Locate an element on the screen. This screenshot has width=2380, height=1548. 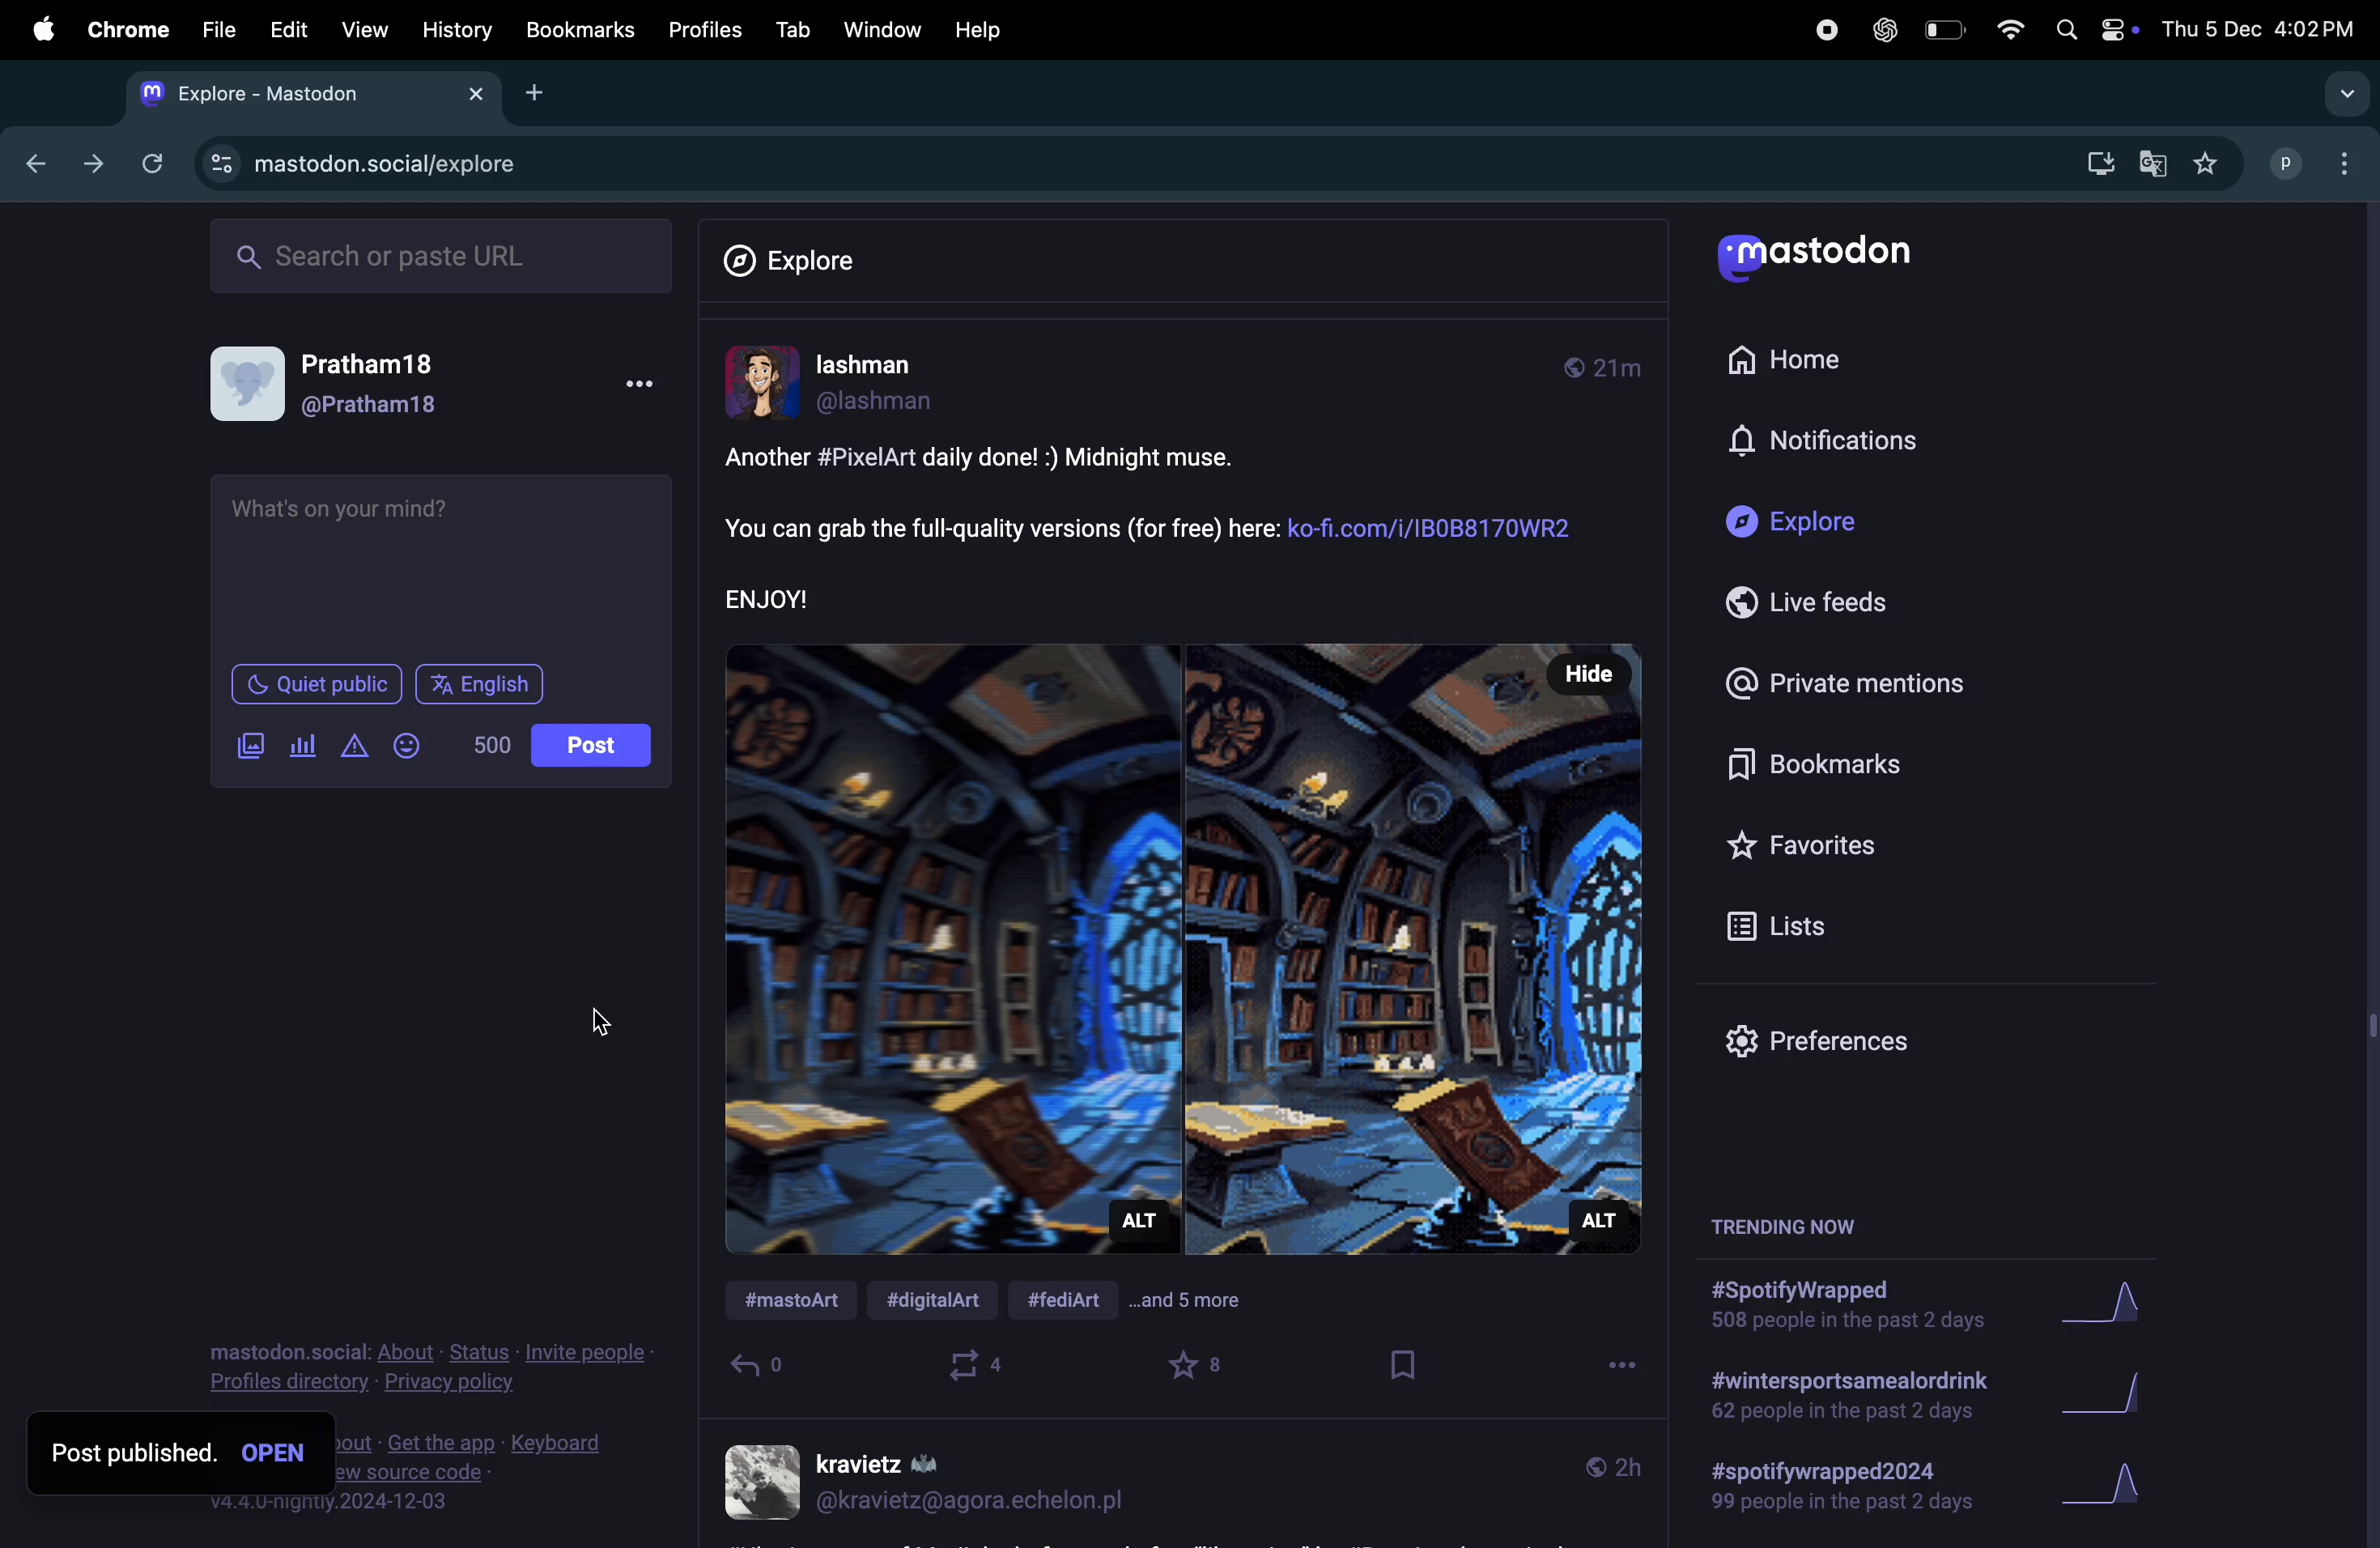
refresh is located at coordinates (155, 164).